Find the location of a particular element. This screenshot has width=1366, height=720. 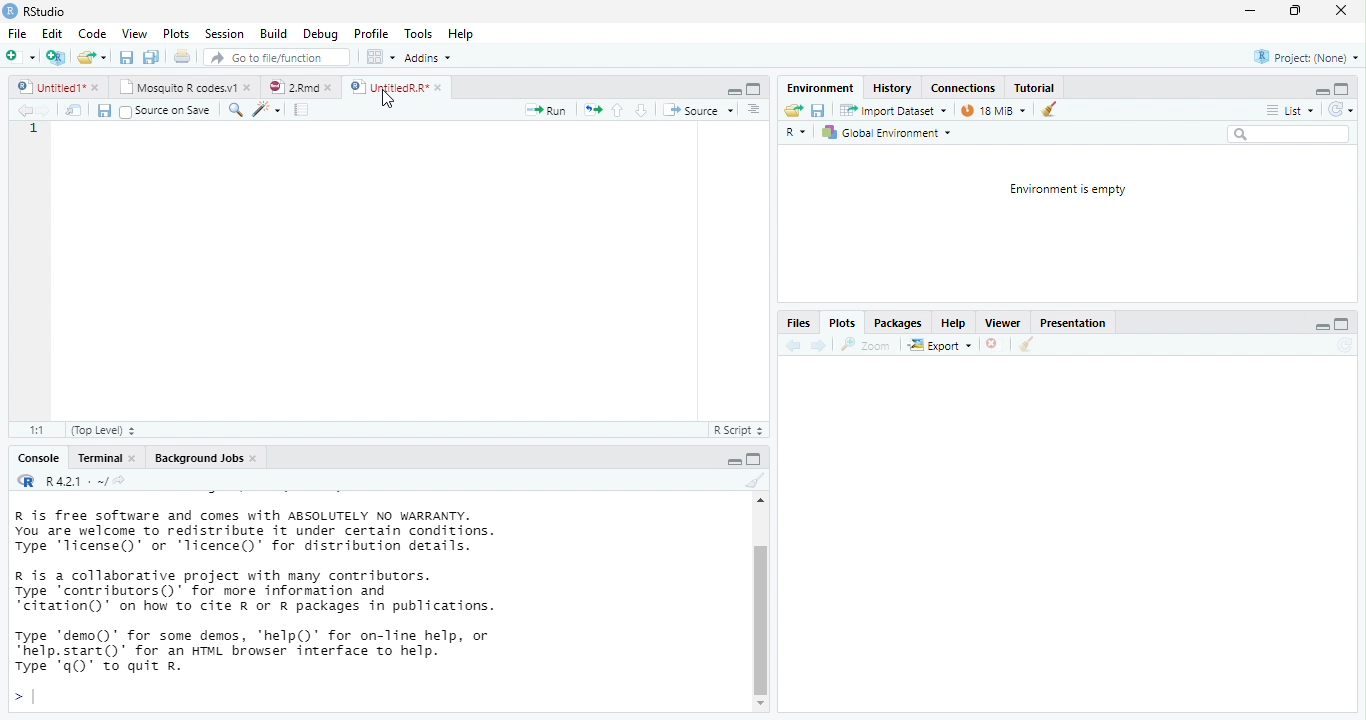

Refresh is located at coordinates (1345, 345).